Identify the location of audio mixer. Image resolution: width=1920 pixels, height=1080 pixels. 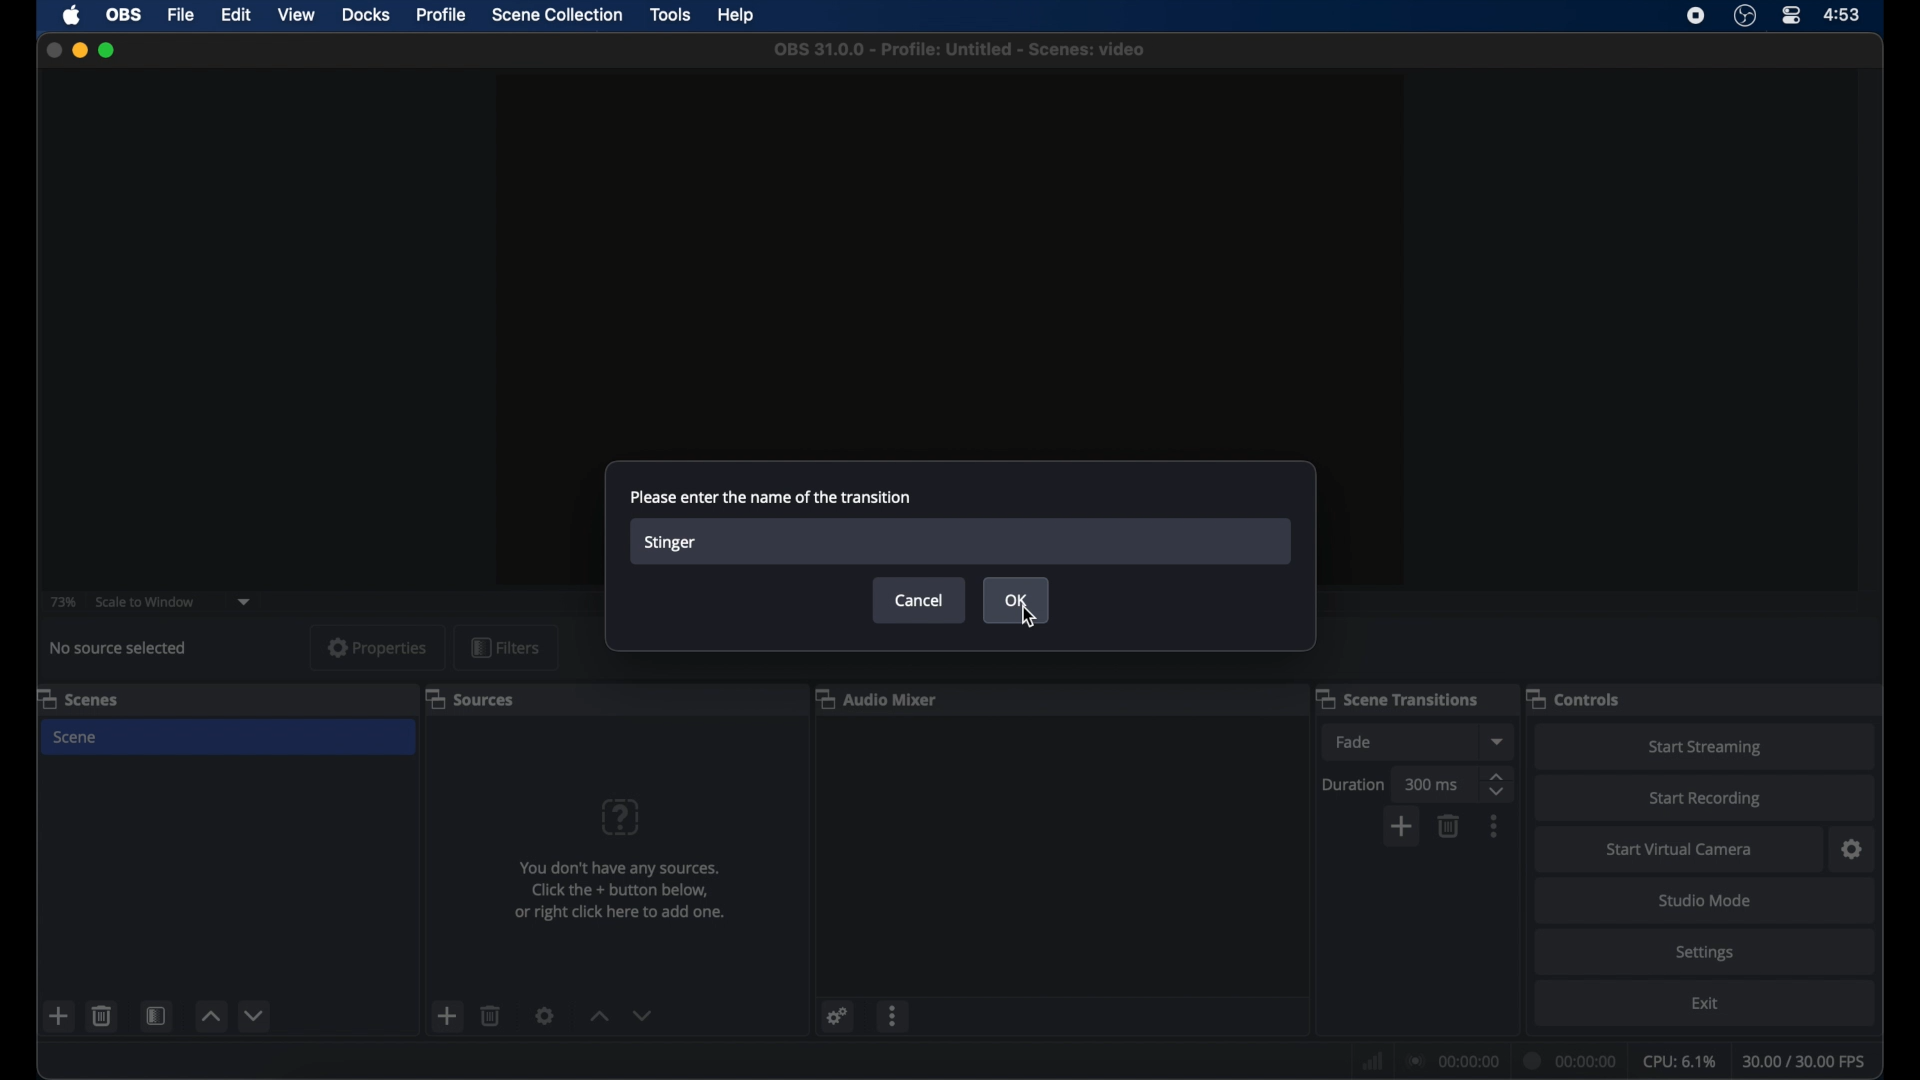
(877, 700).